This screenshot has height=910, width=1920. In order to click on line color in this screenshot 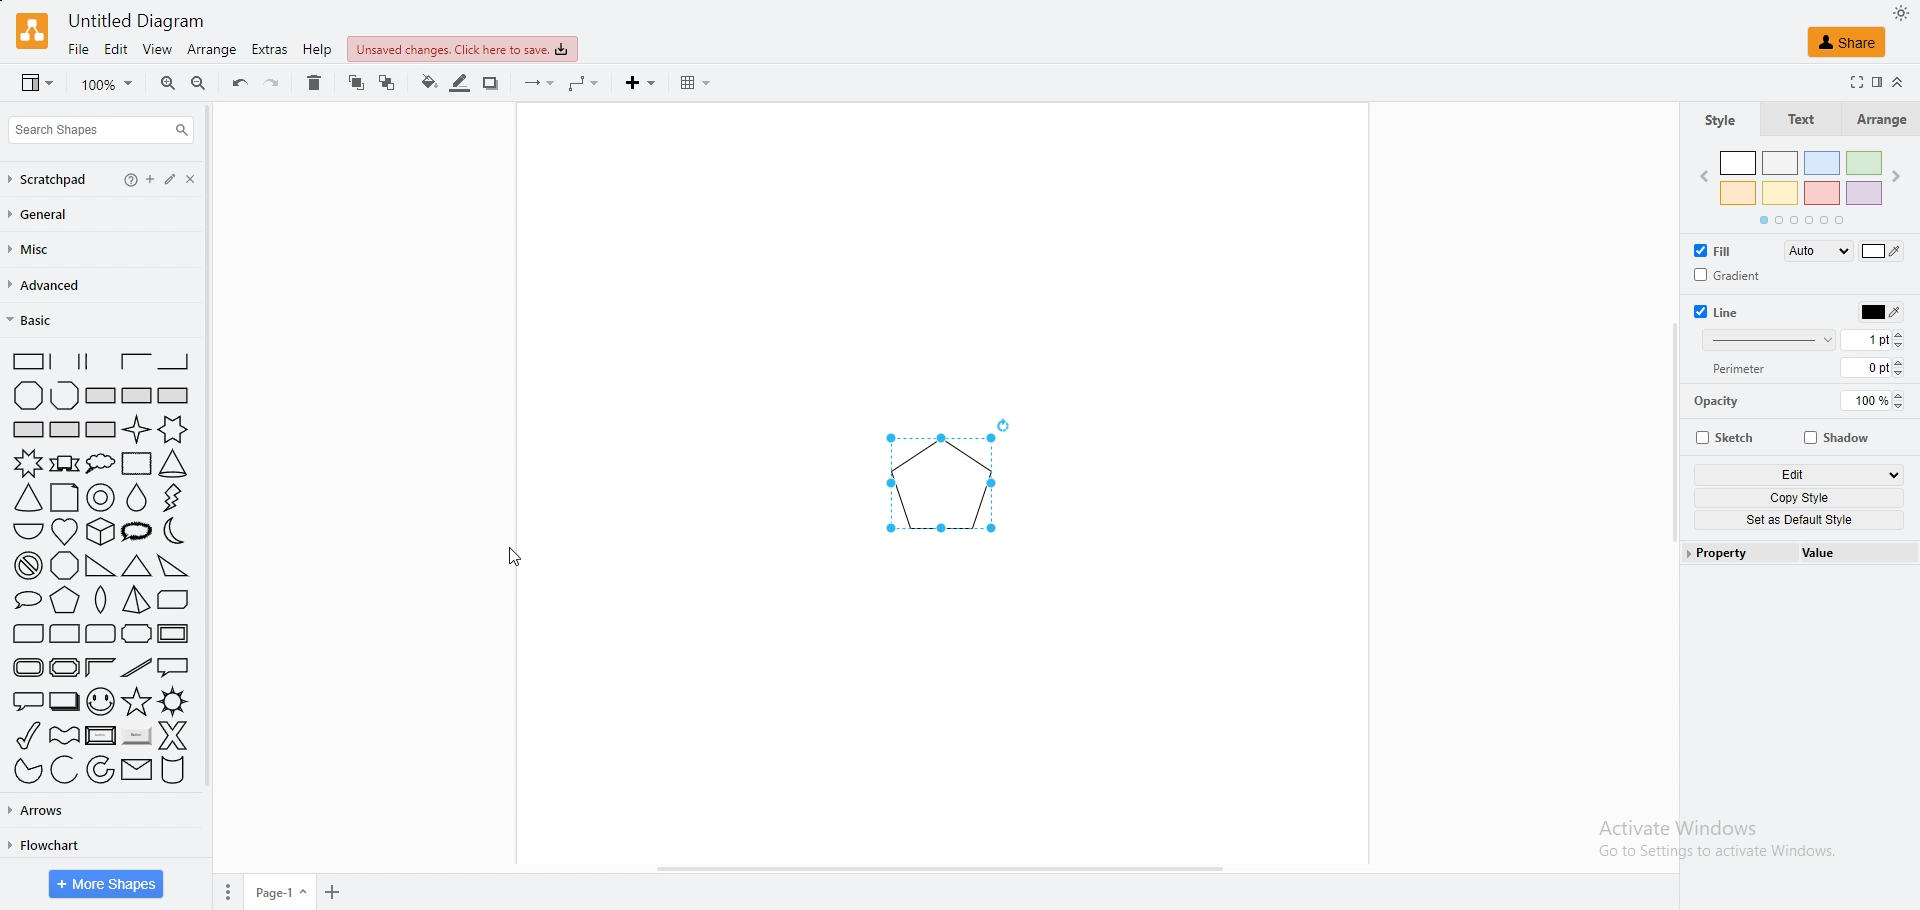, I will do `click(1878, 311)`.